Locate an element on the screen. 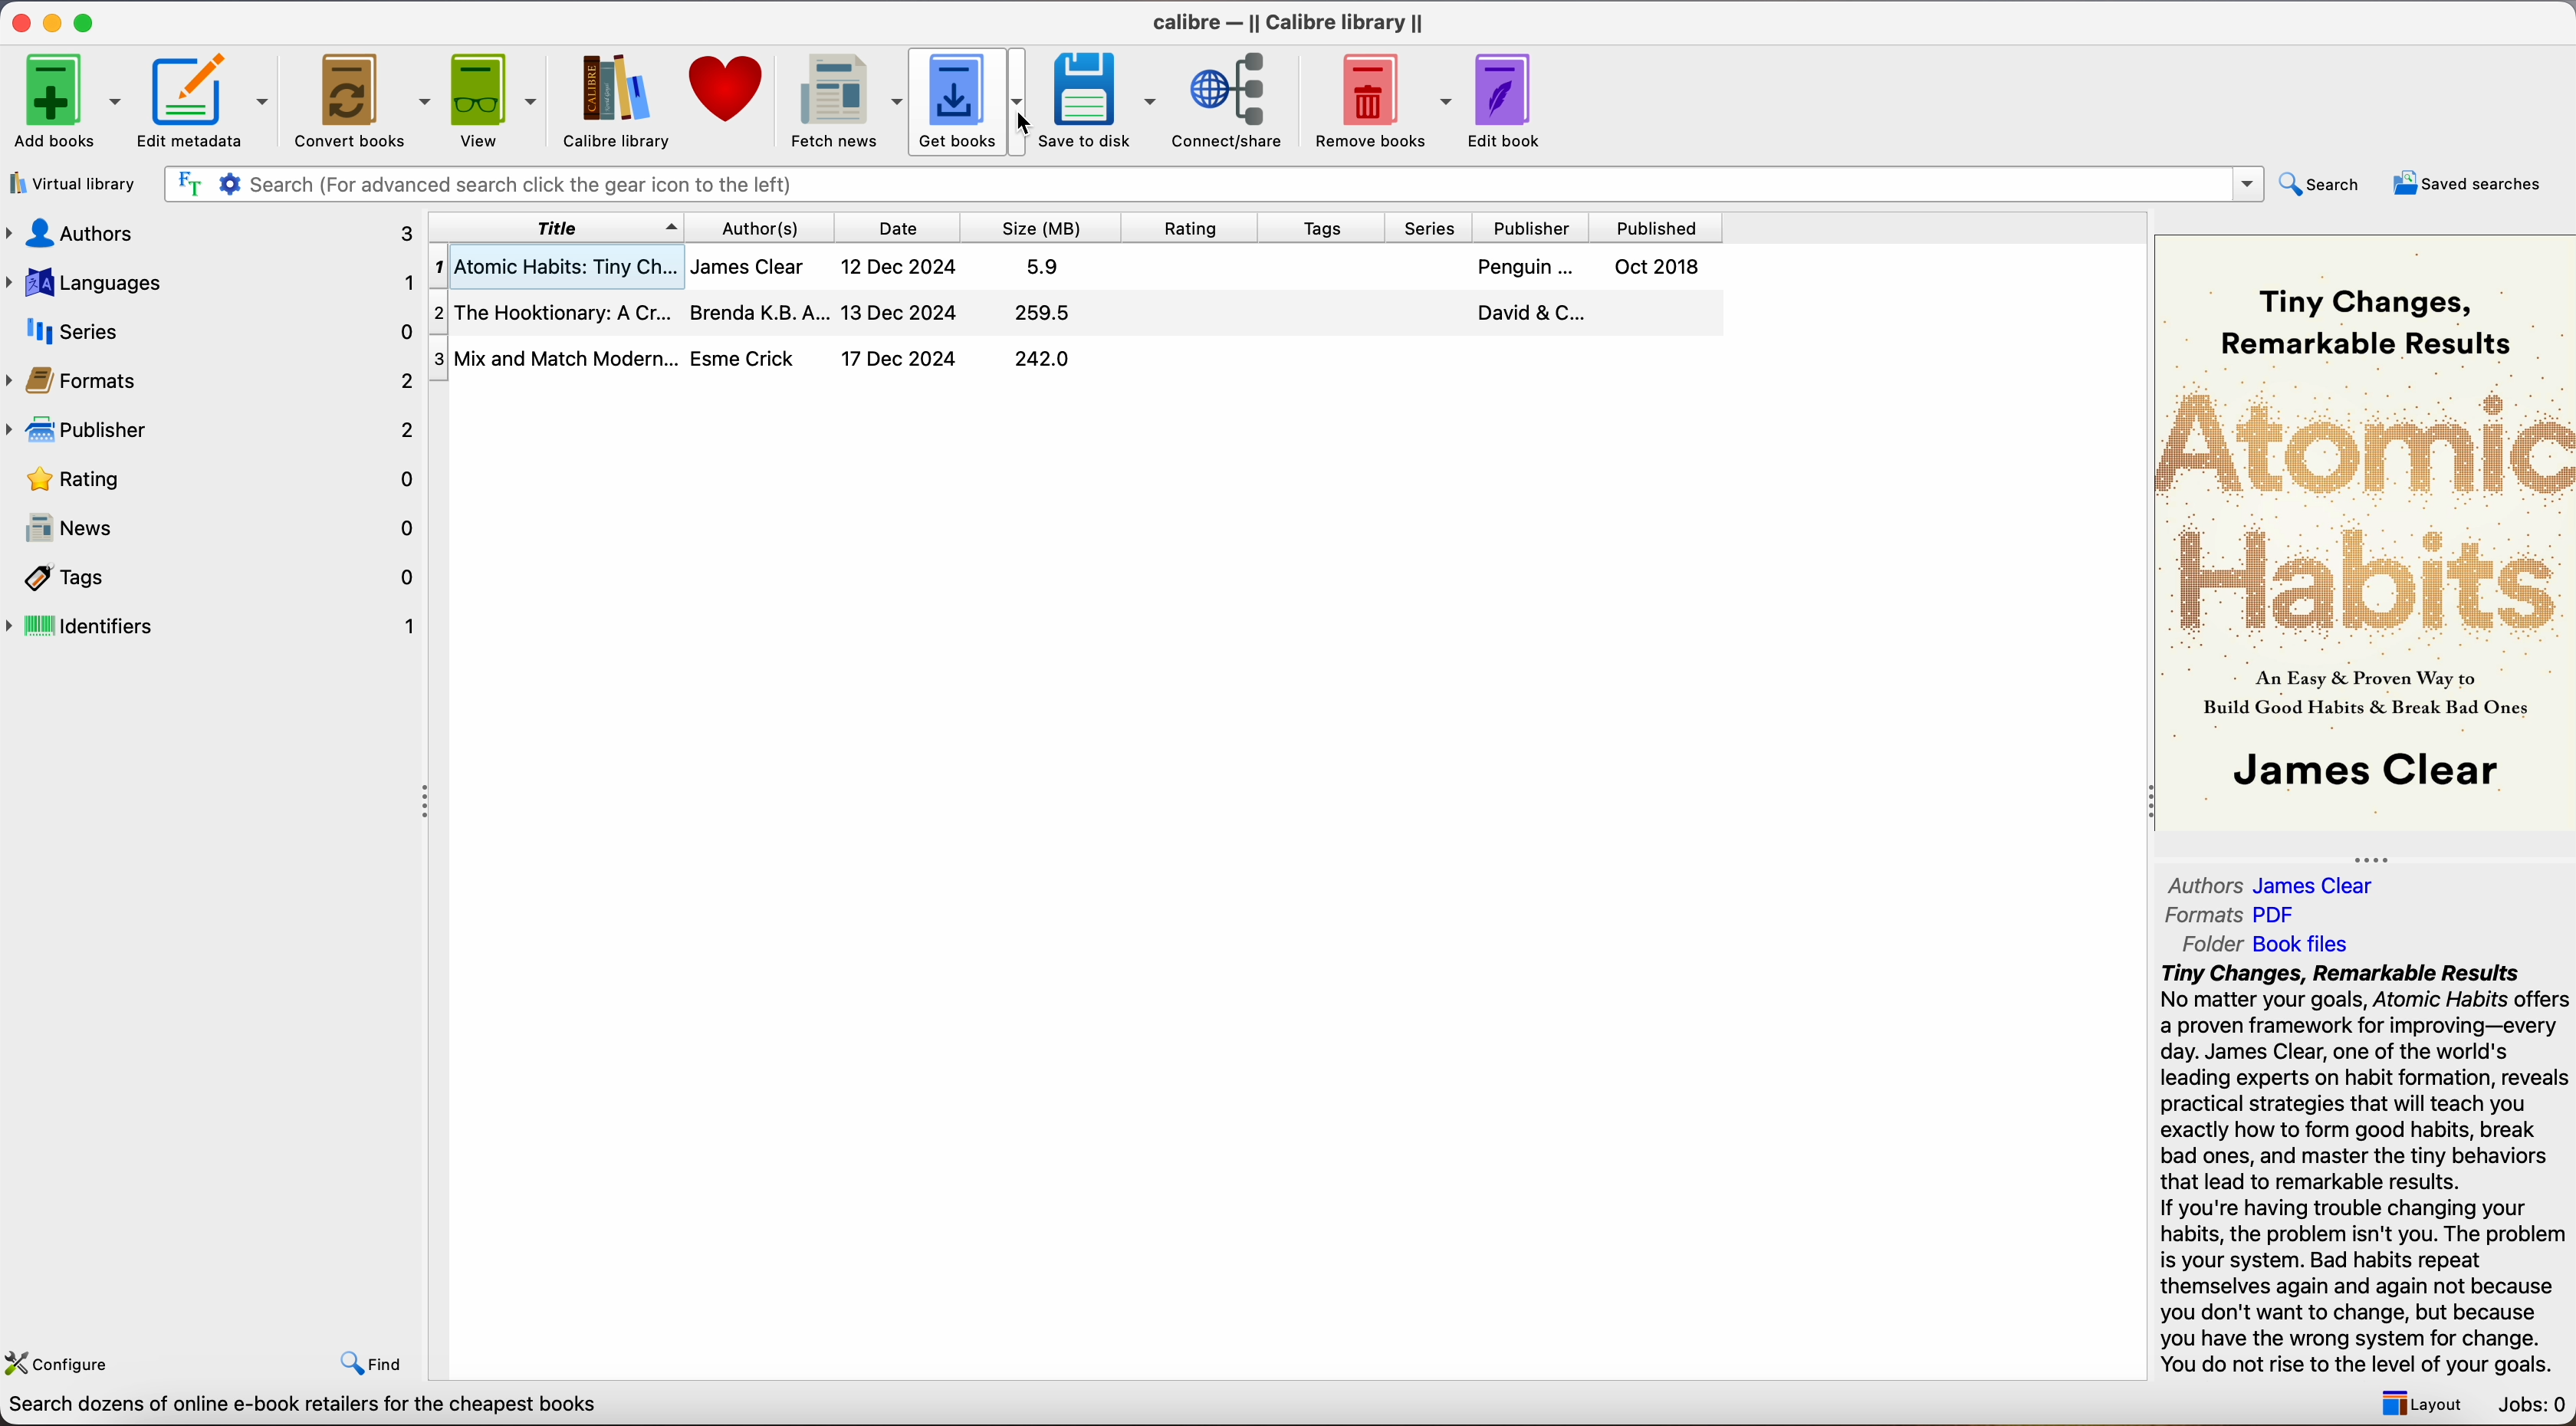 Image resolution: width=2576 pixels, height=1426 pixels. edit book is located at coordinates (1508, 101).